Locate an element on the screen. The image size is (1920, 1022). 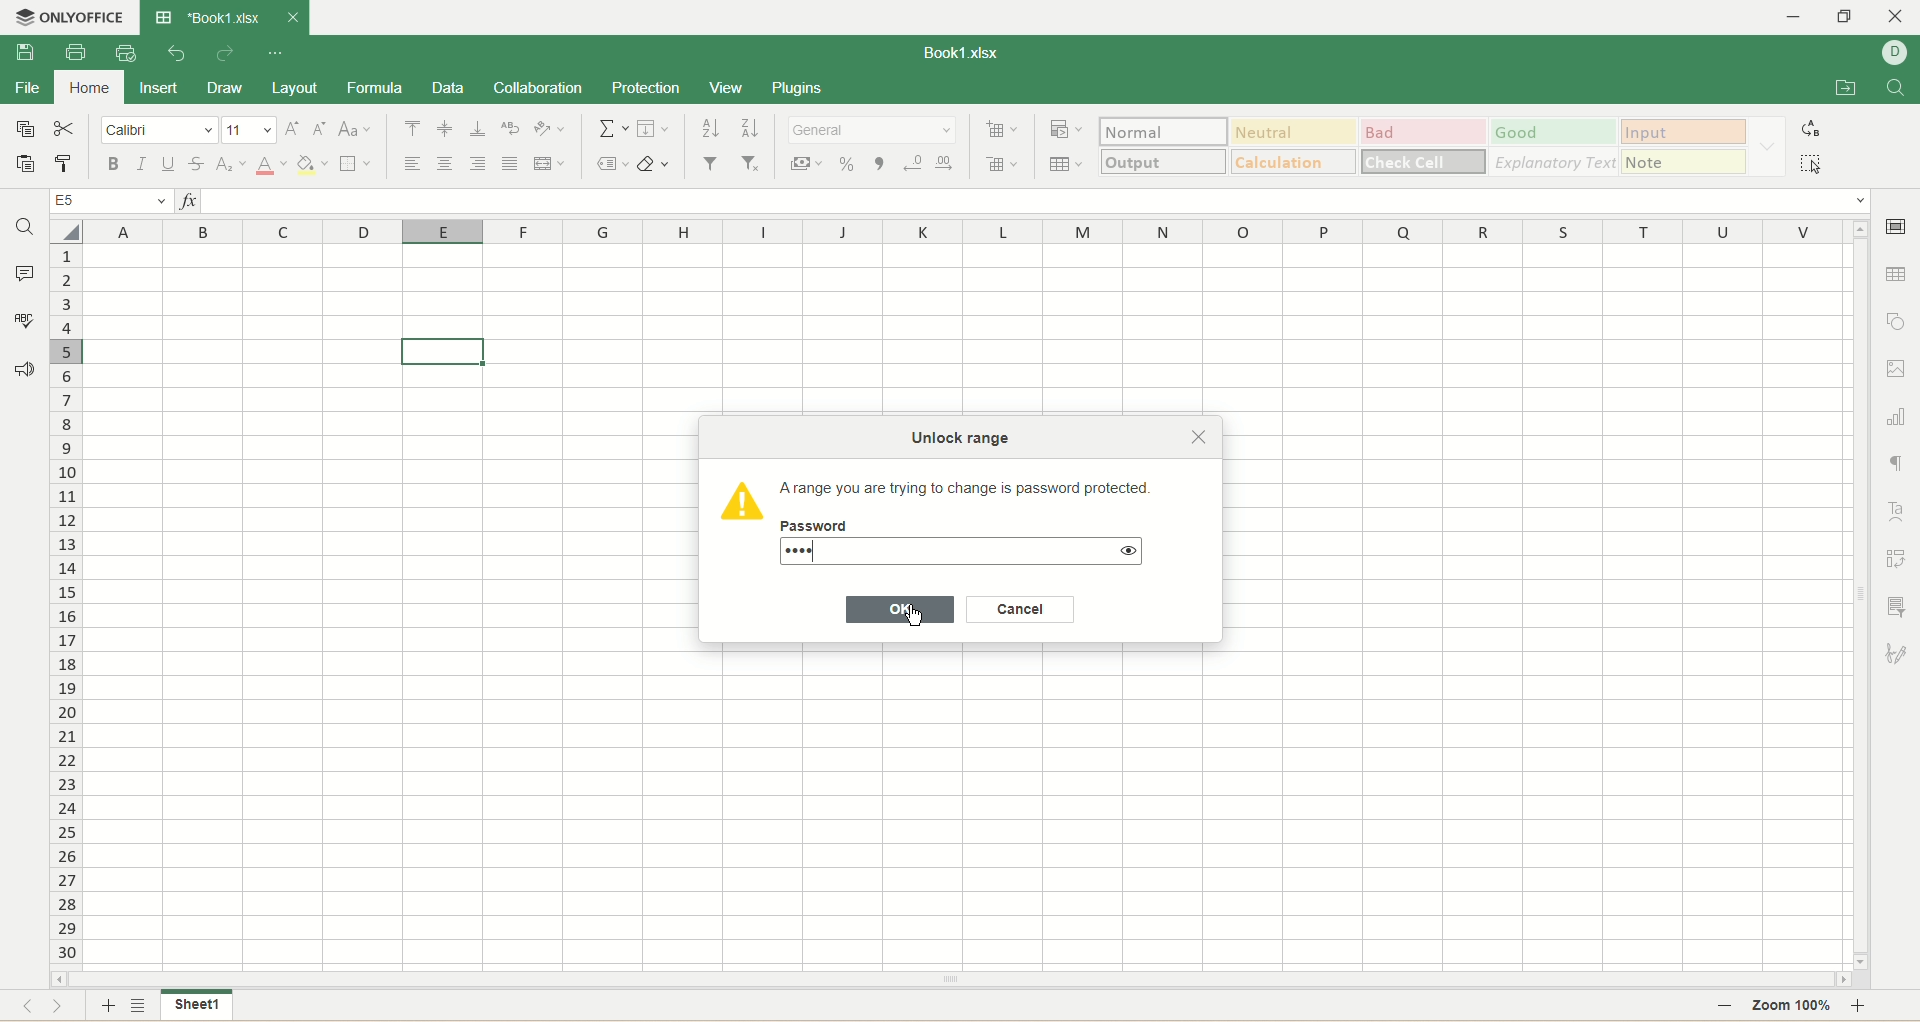
cut is located at coordinates (65, 126).